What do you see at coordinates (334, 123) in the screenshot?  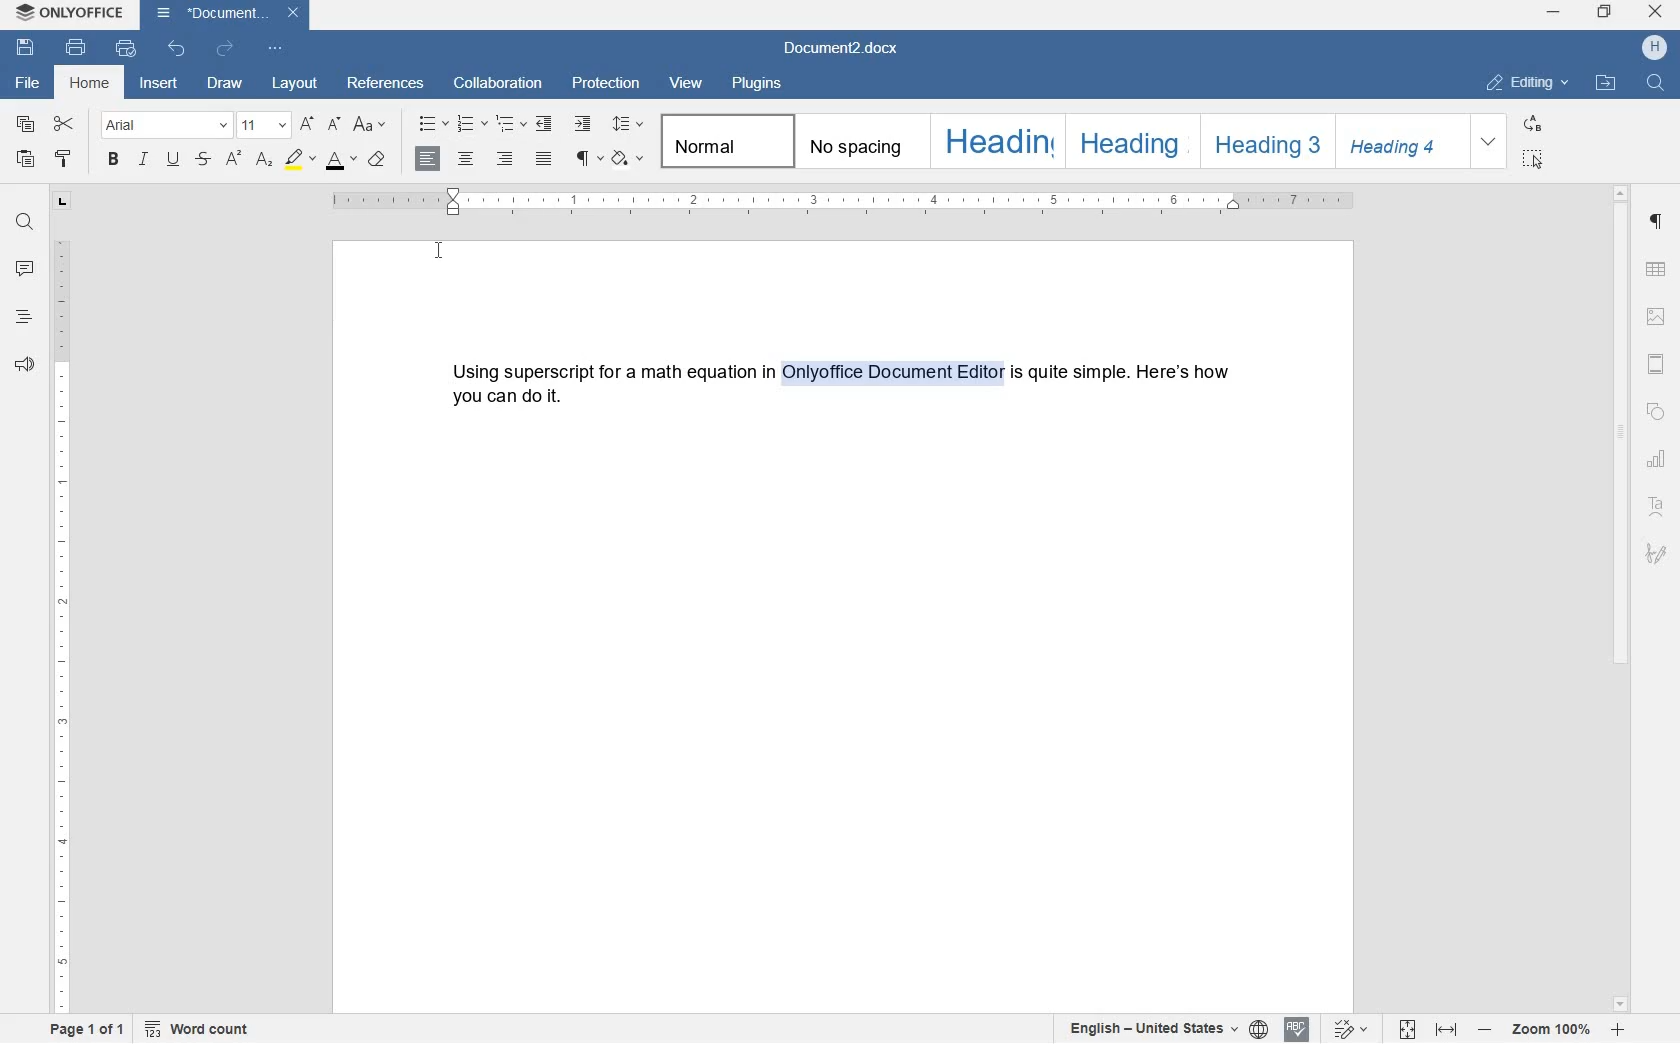 I see `decrement font size` at bounding box center [334, 123].